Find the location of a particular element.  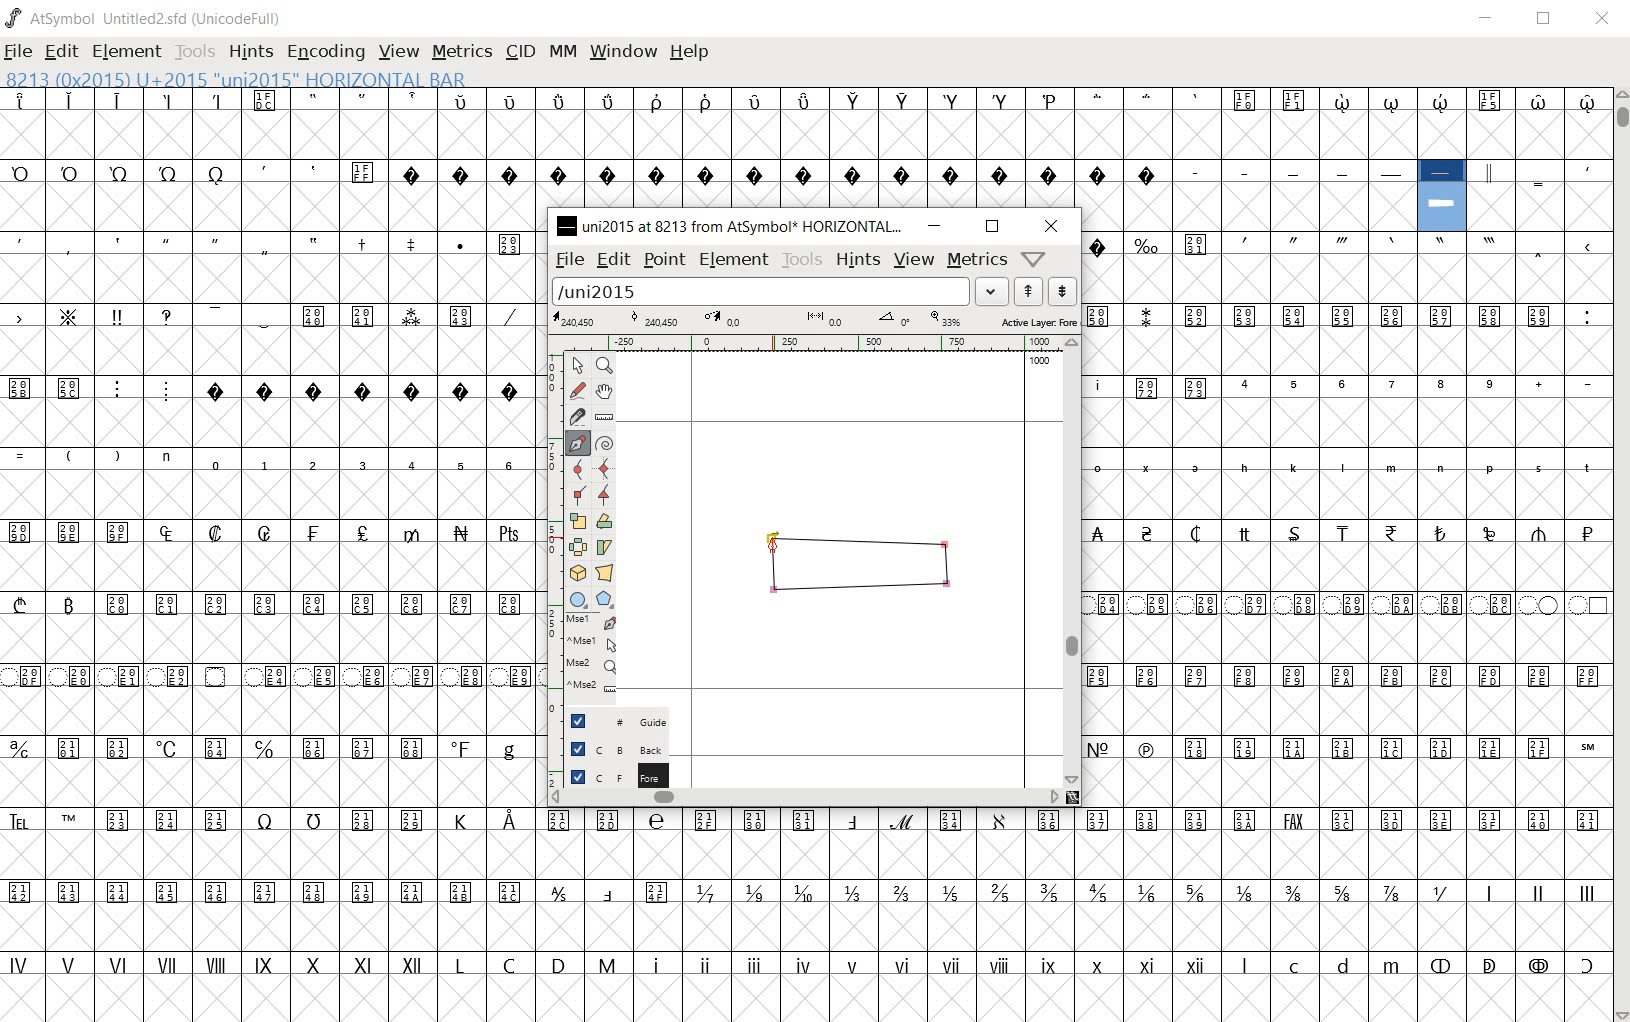

scale the selection is located at coordinates (577, 521).